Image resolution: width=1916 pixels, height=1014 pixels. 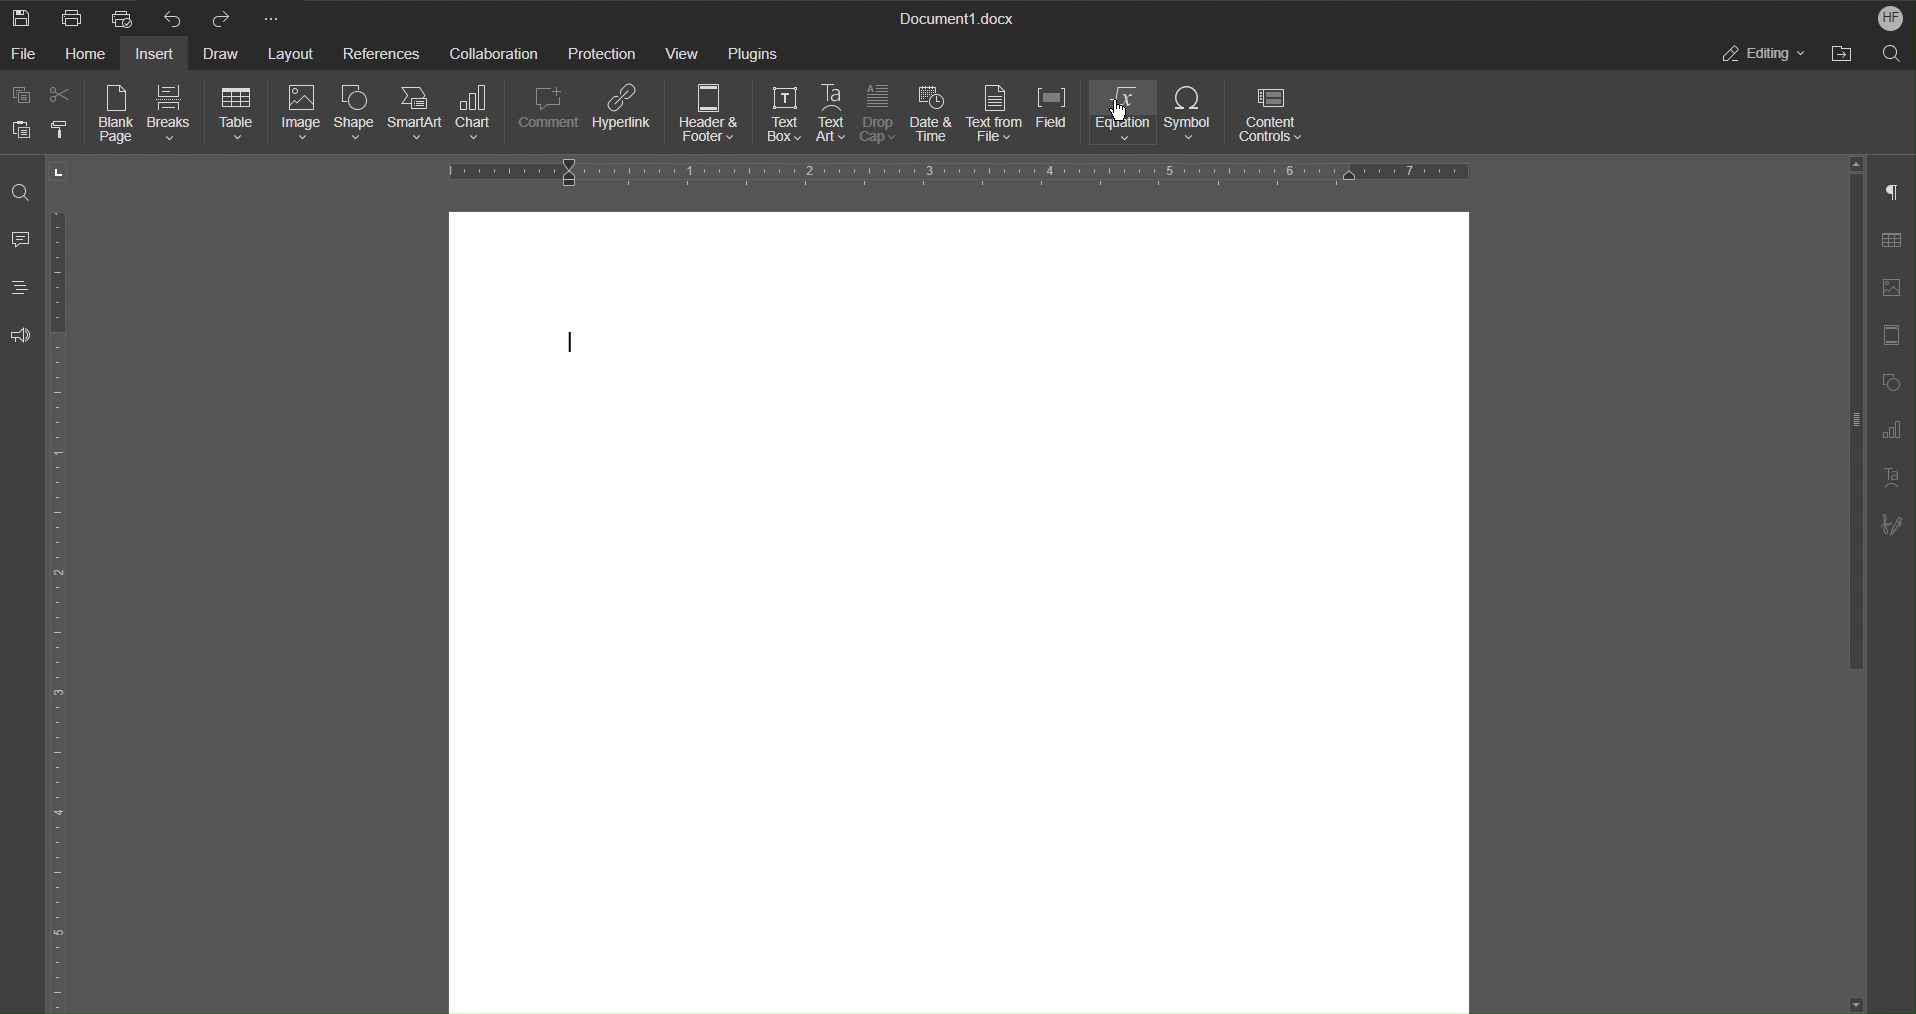 I want to click on Comment, so click(x=546, y=115).